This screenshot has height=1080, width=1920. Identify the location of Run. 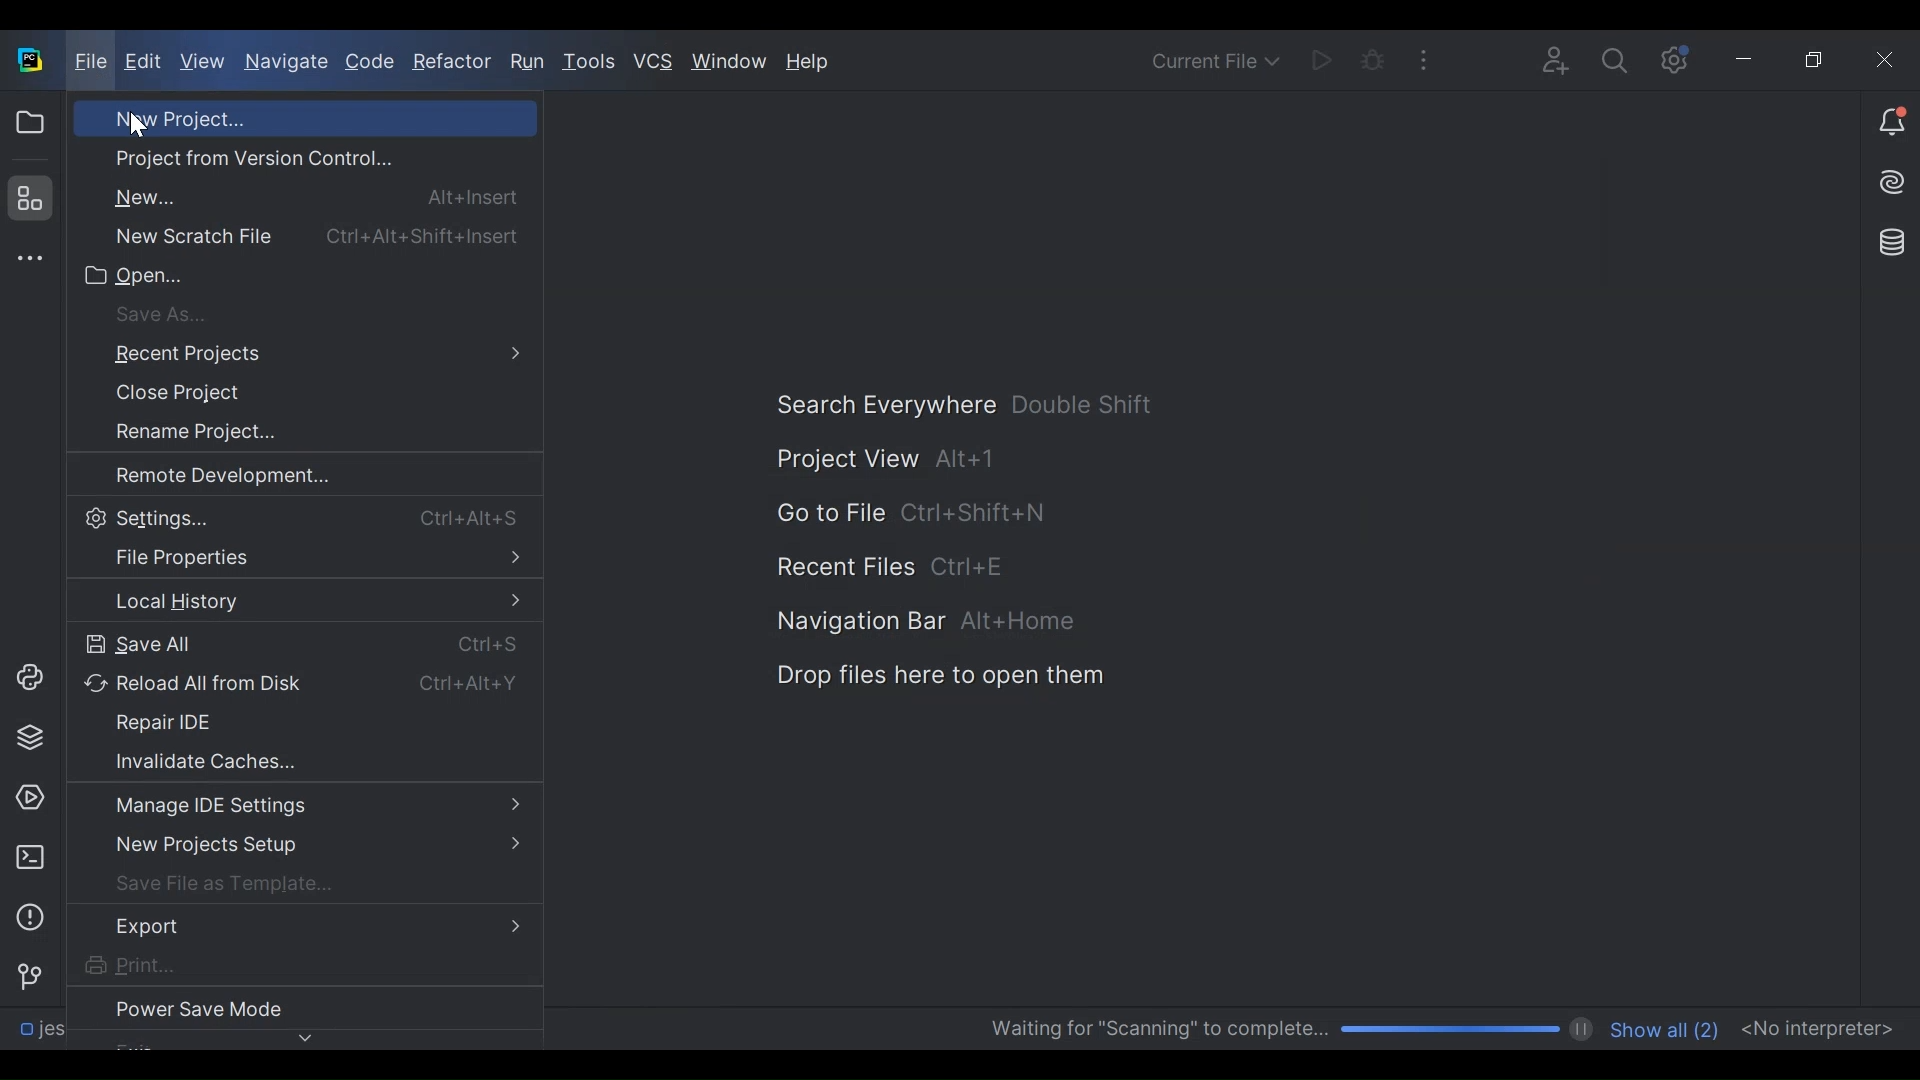
(1319, 61).